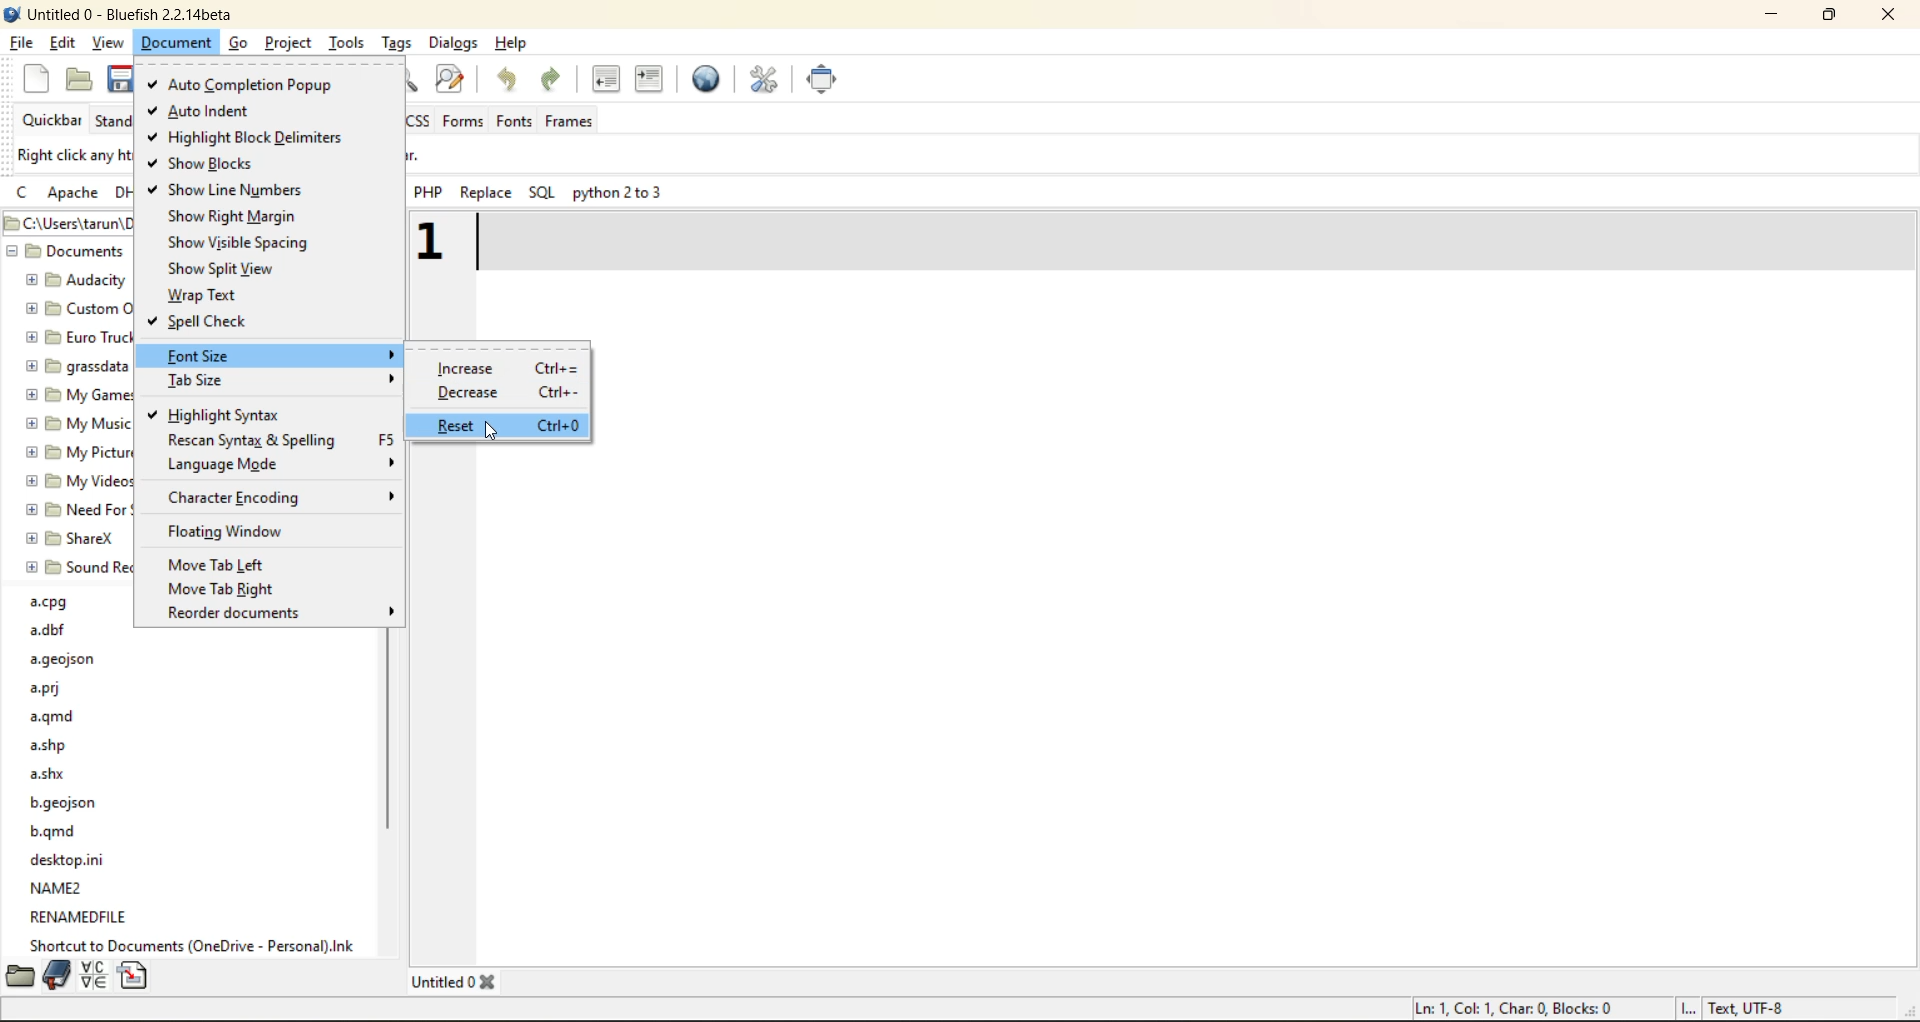  What do you see at coordinates (250, 241) in the screenshot?
I see `show visible spacing` at bounding box center [250, 241].